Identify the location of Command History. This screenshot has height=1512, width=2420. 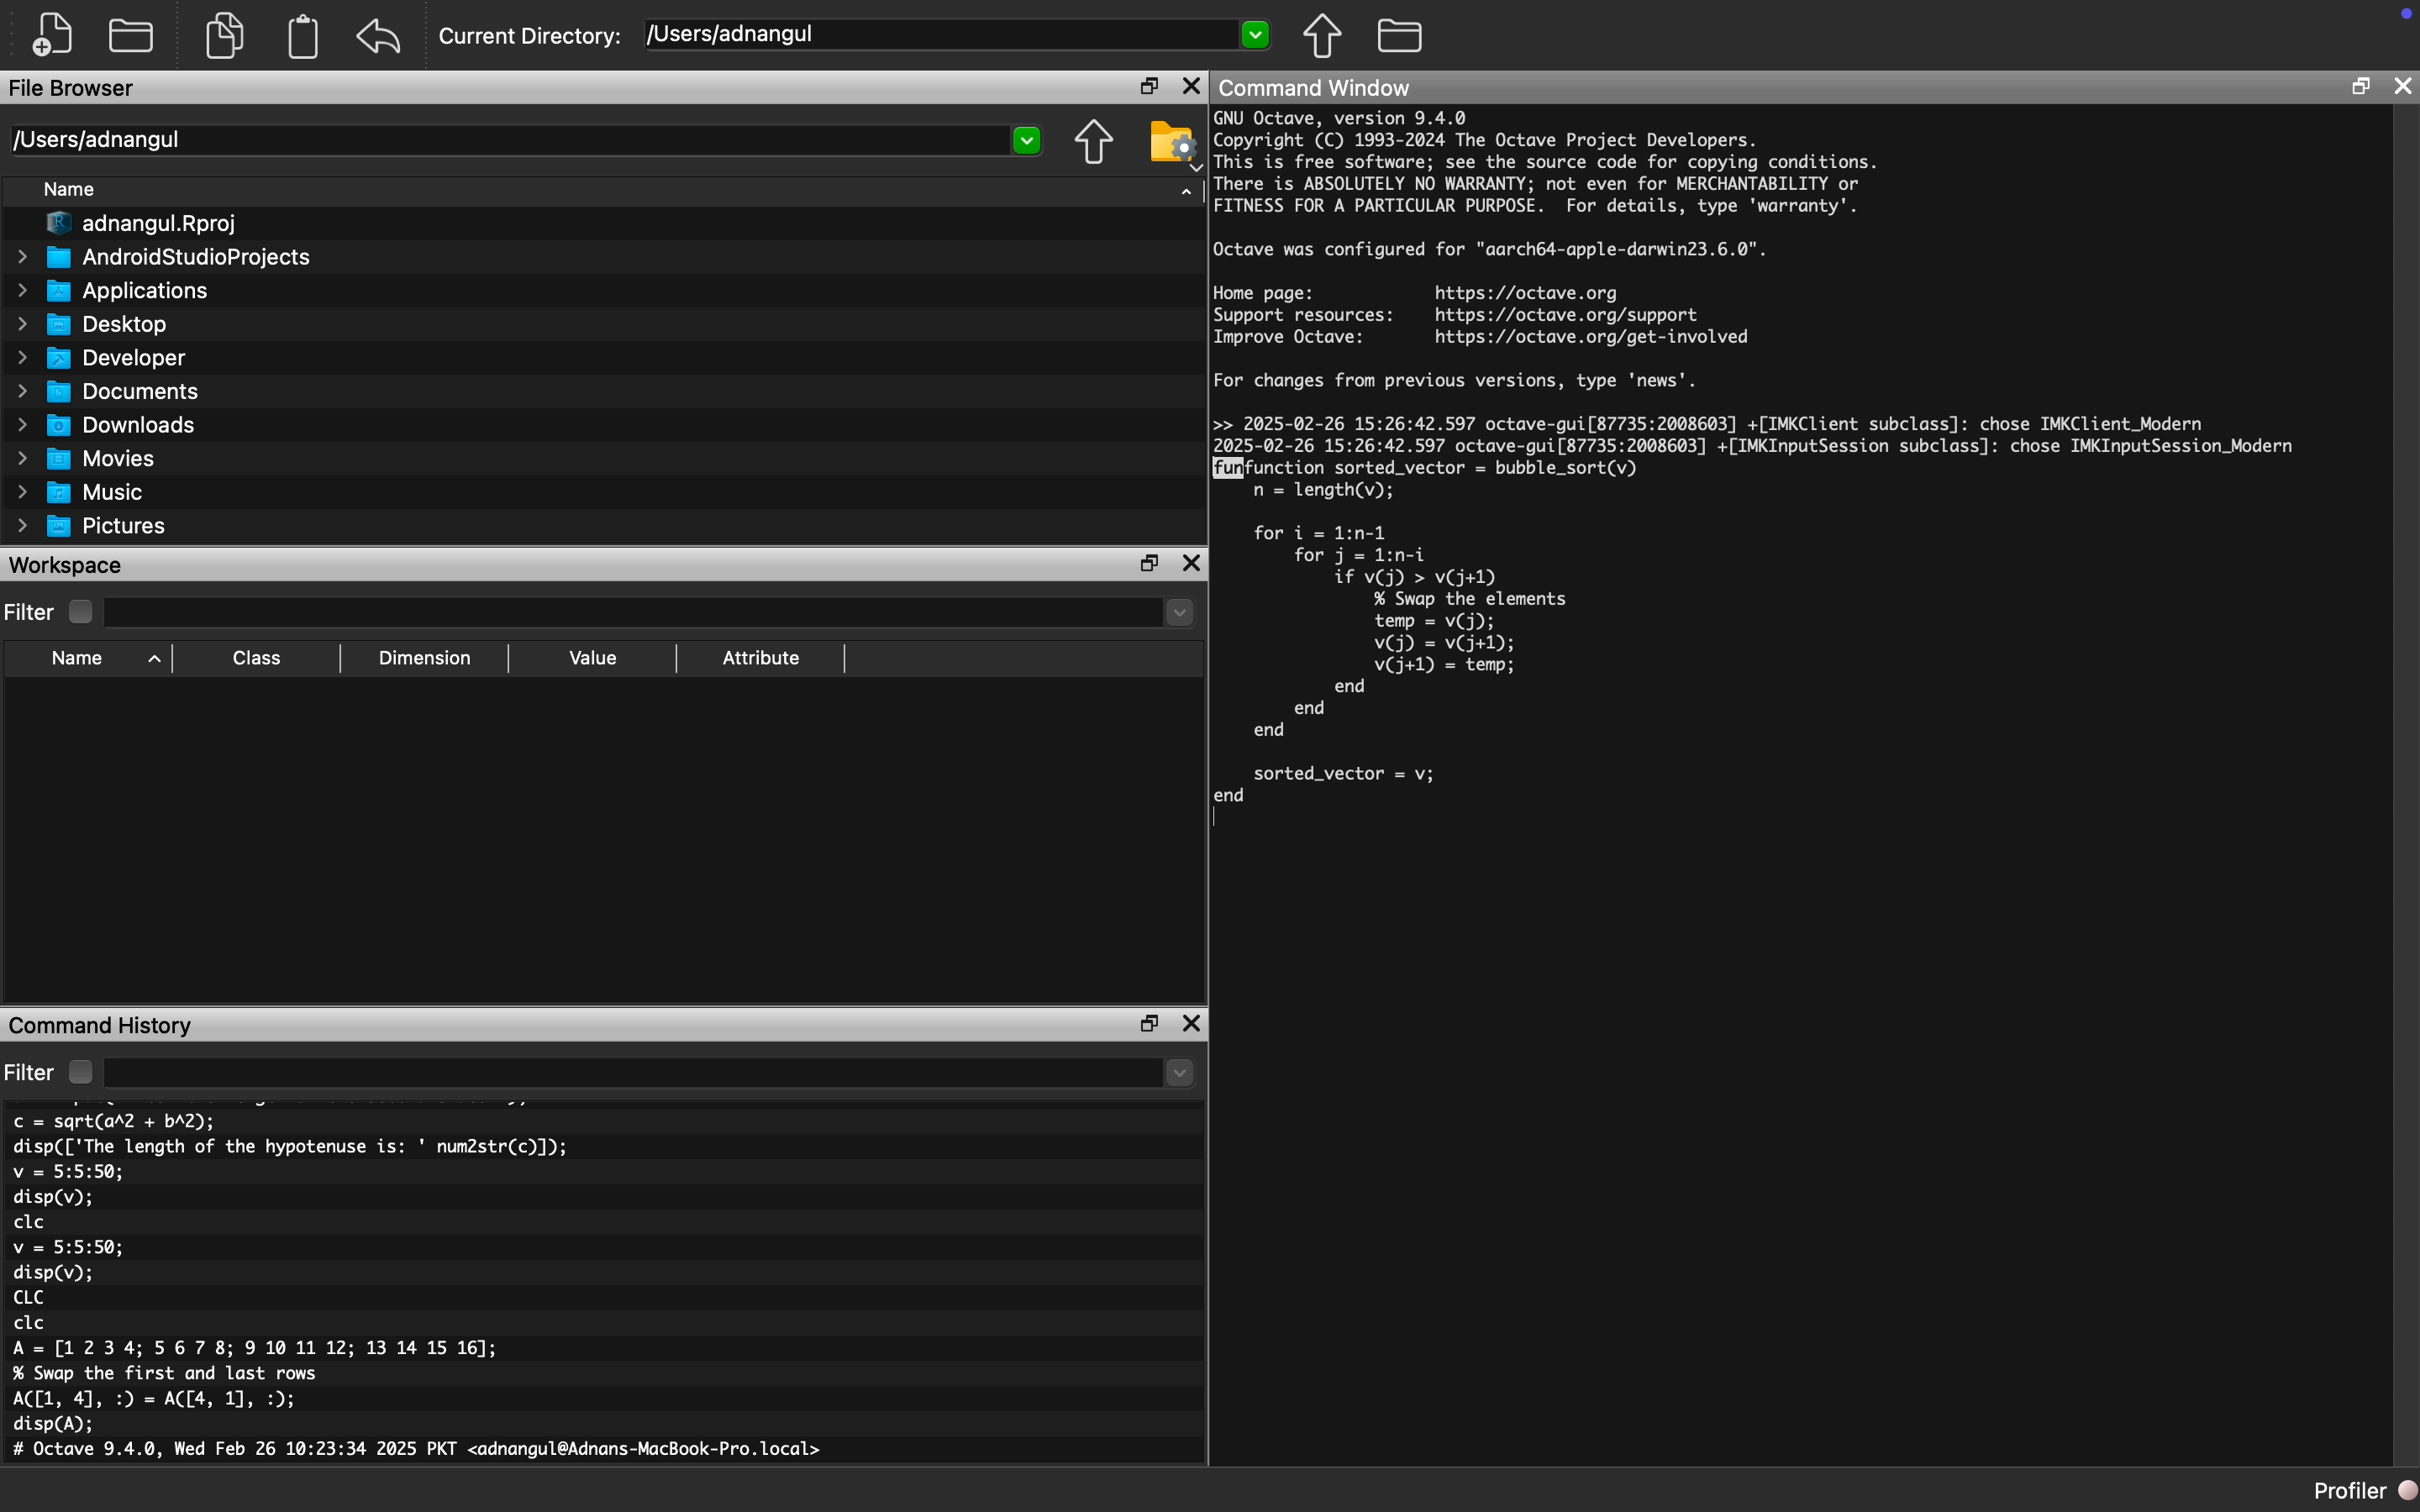
(102, 1024).